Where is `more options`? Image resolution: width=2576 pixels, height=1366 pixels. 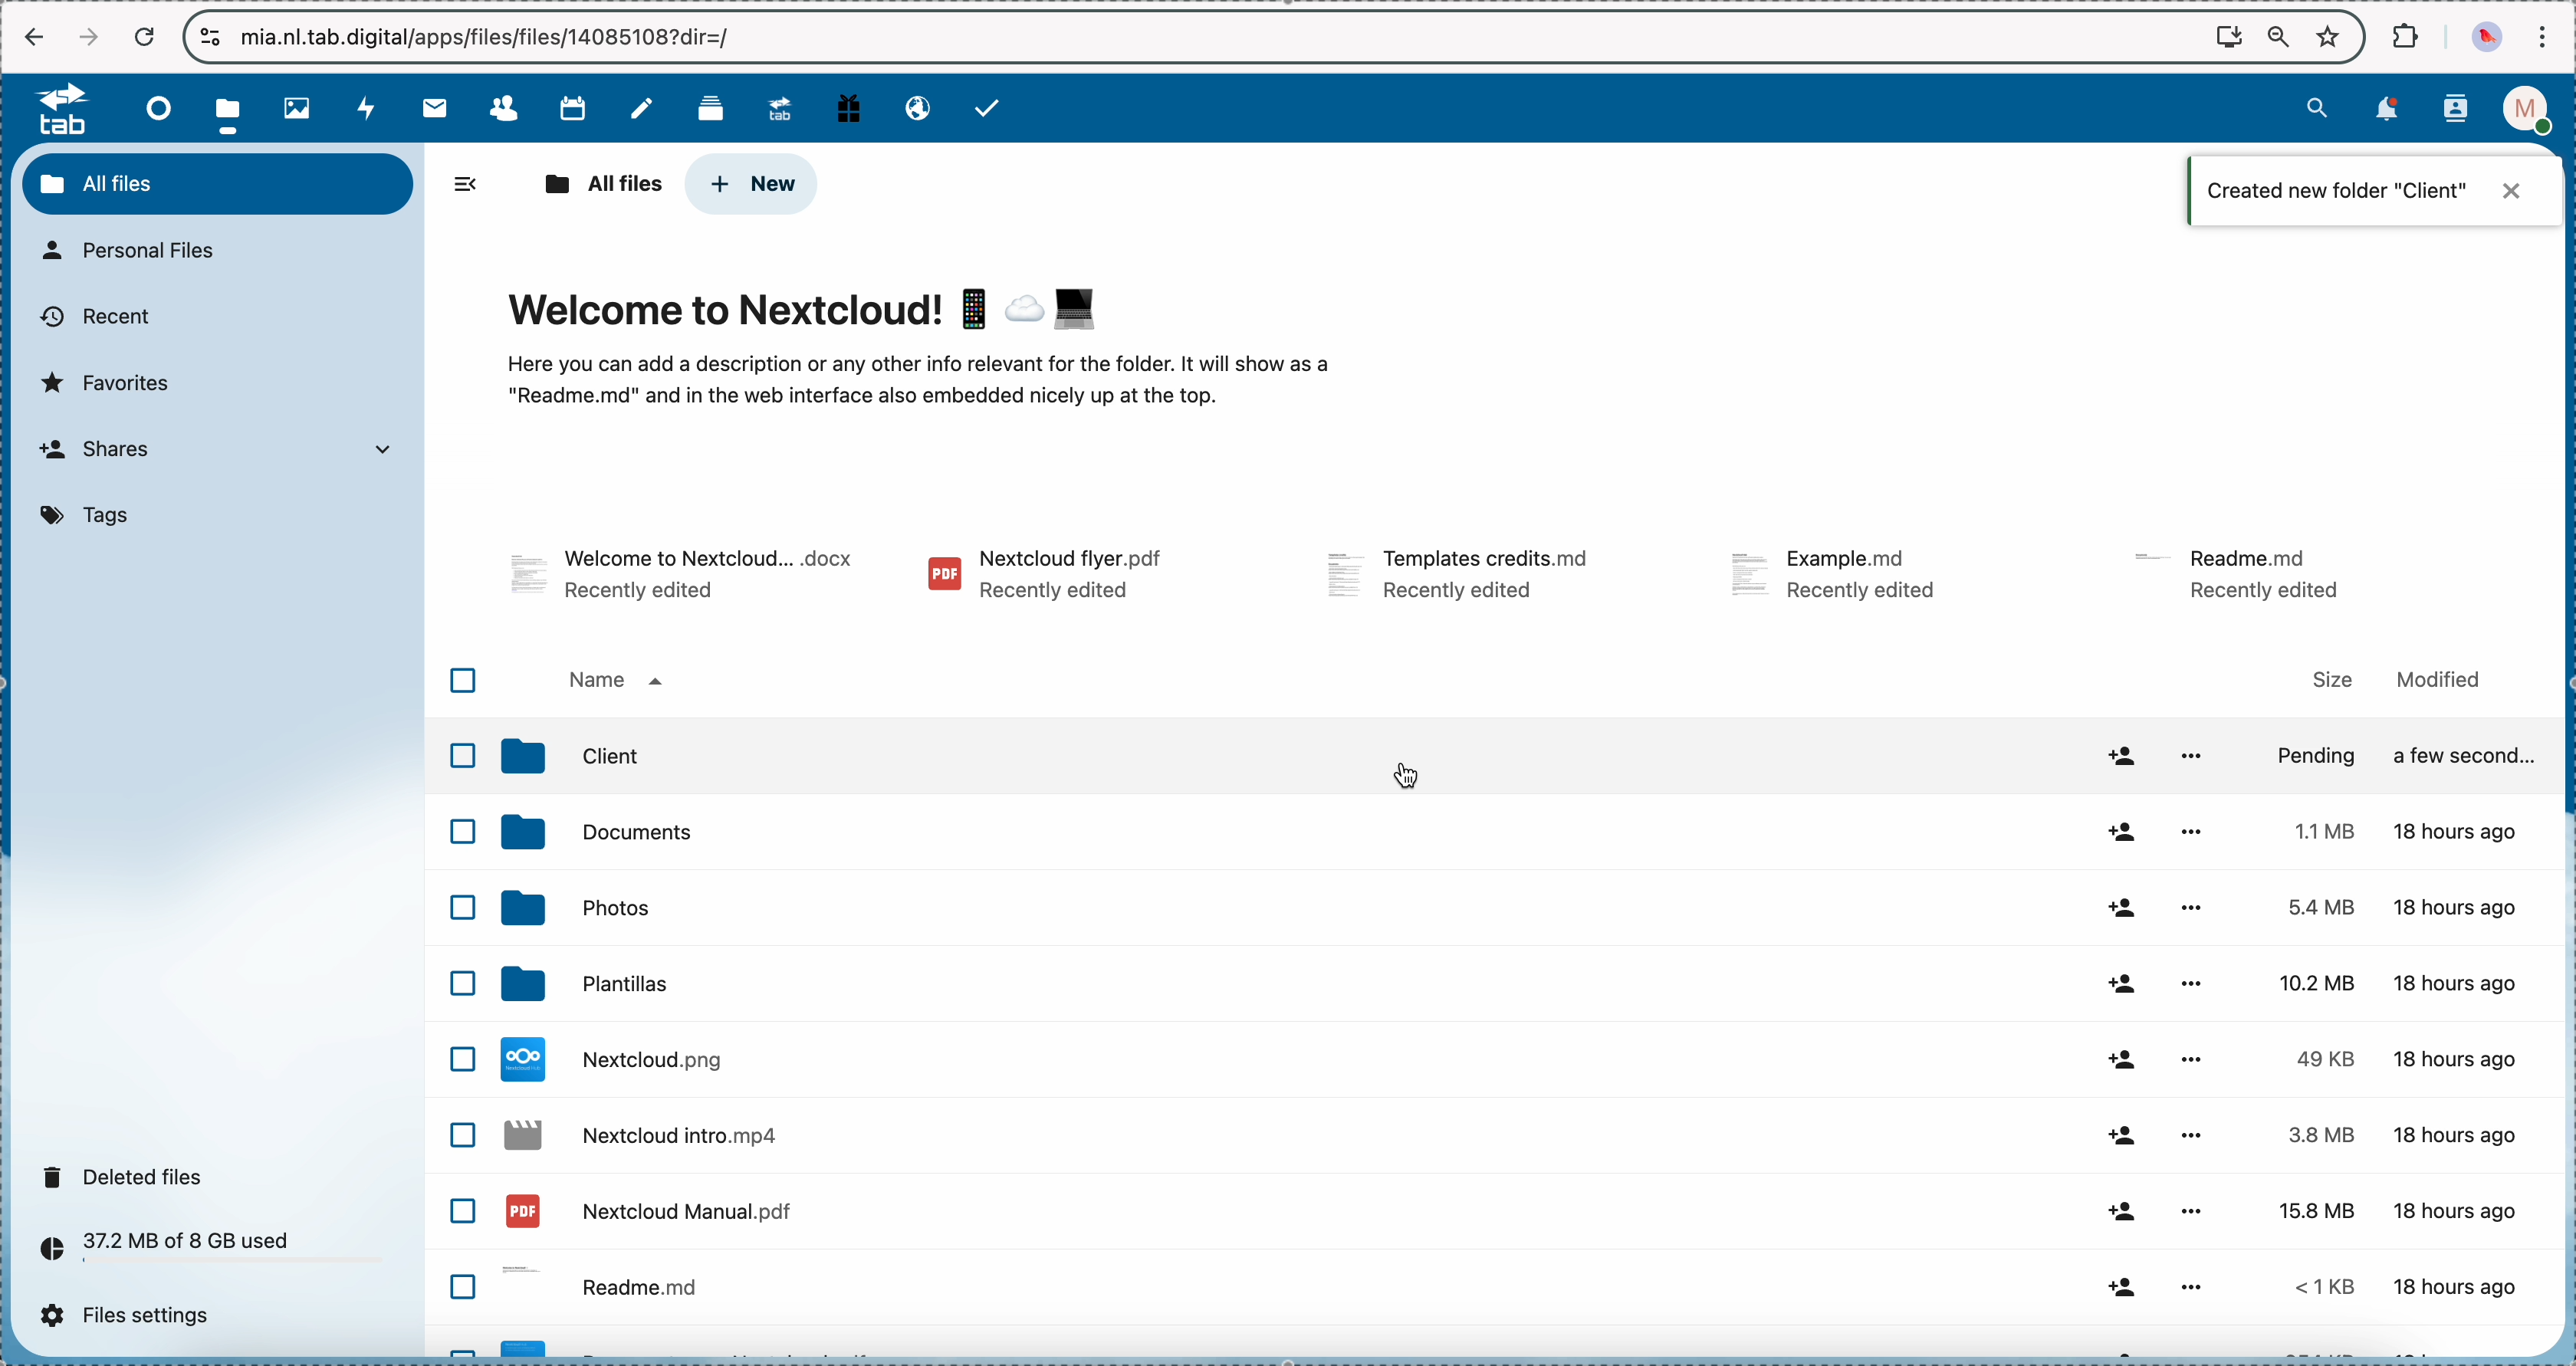
more options is located at coordinates (2192, 833).